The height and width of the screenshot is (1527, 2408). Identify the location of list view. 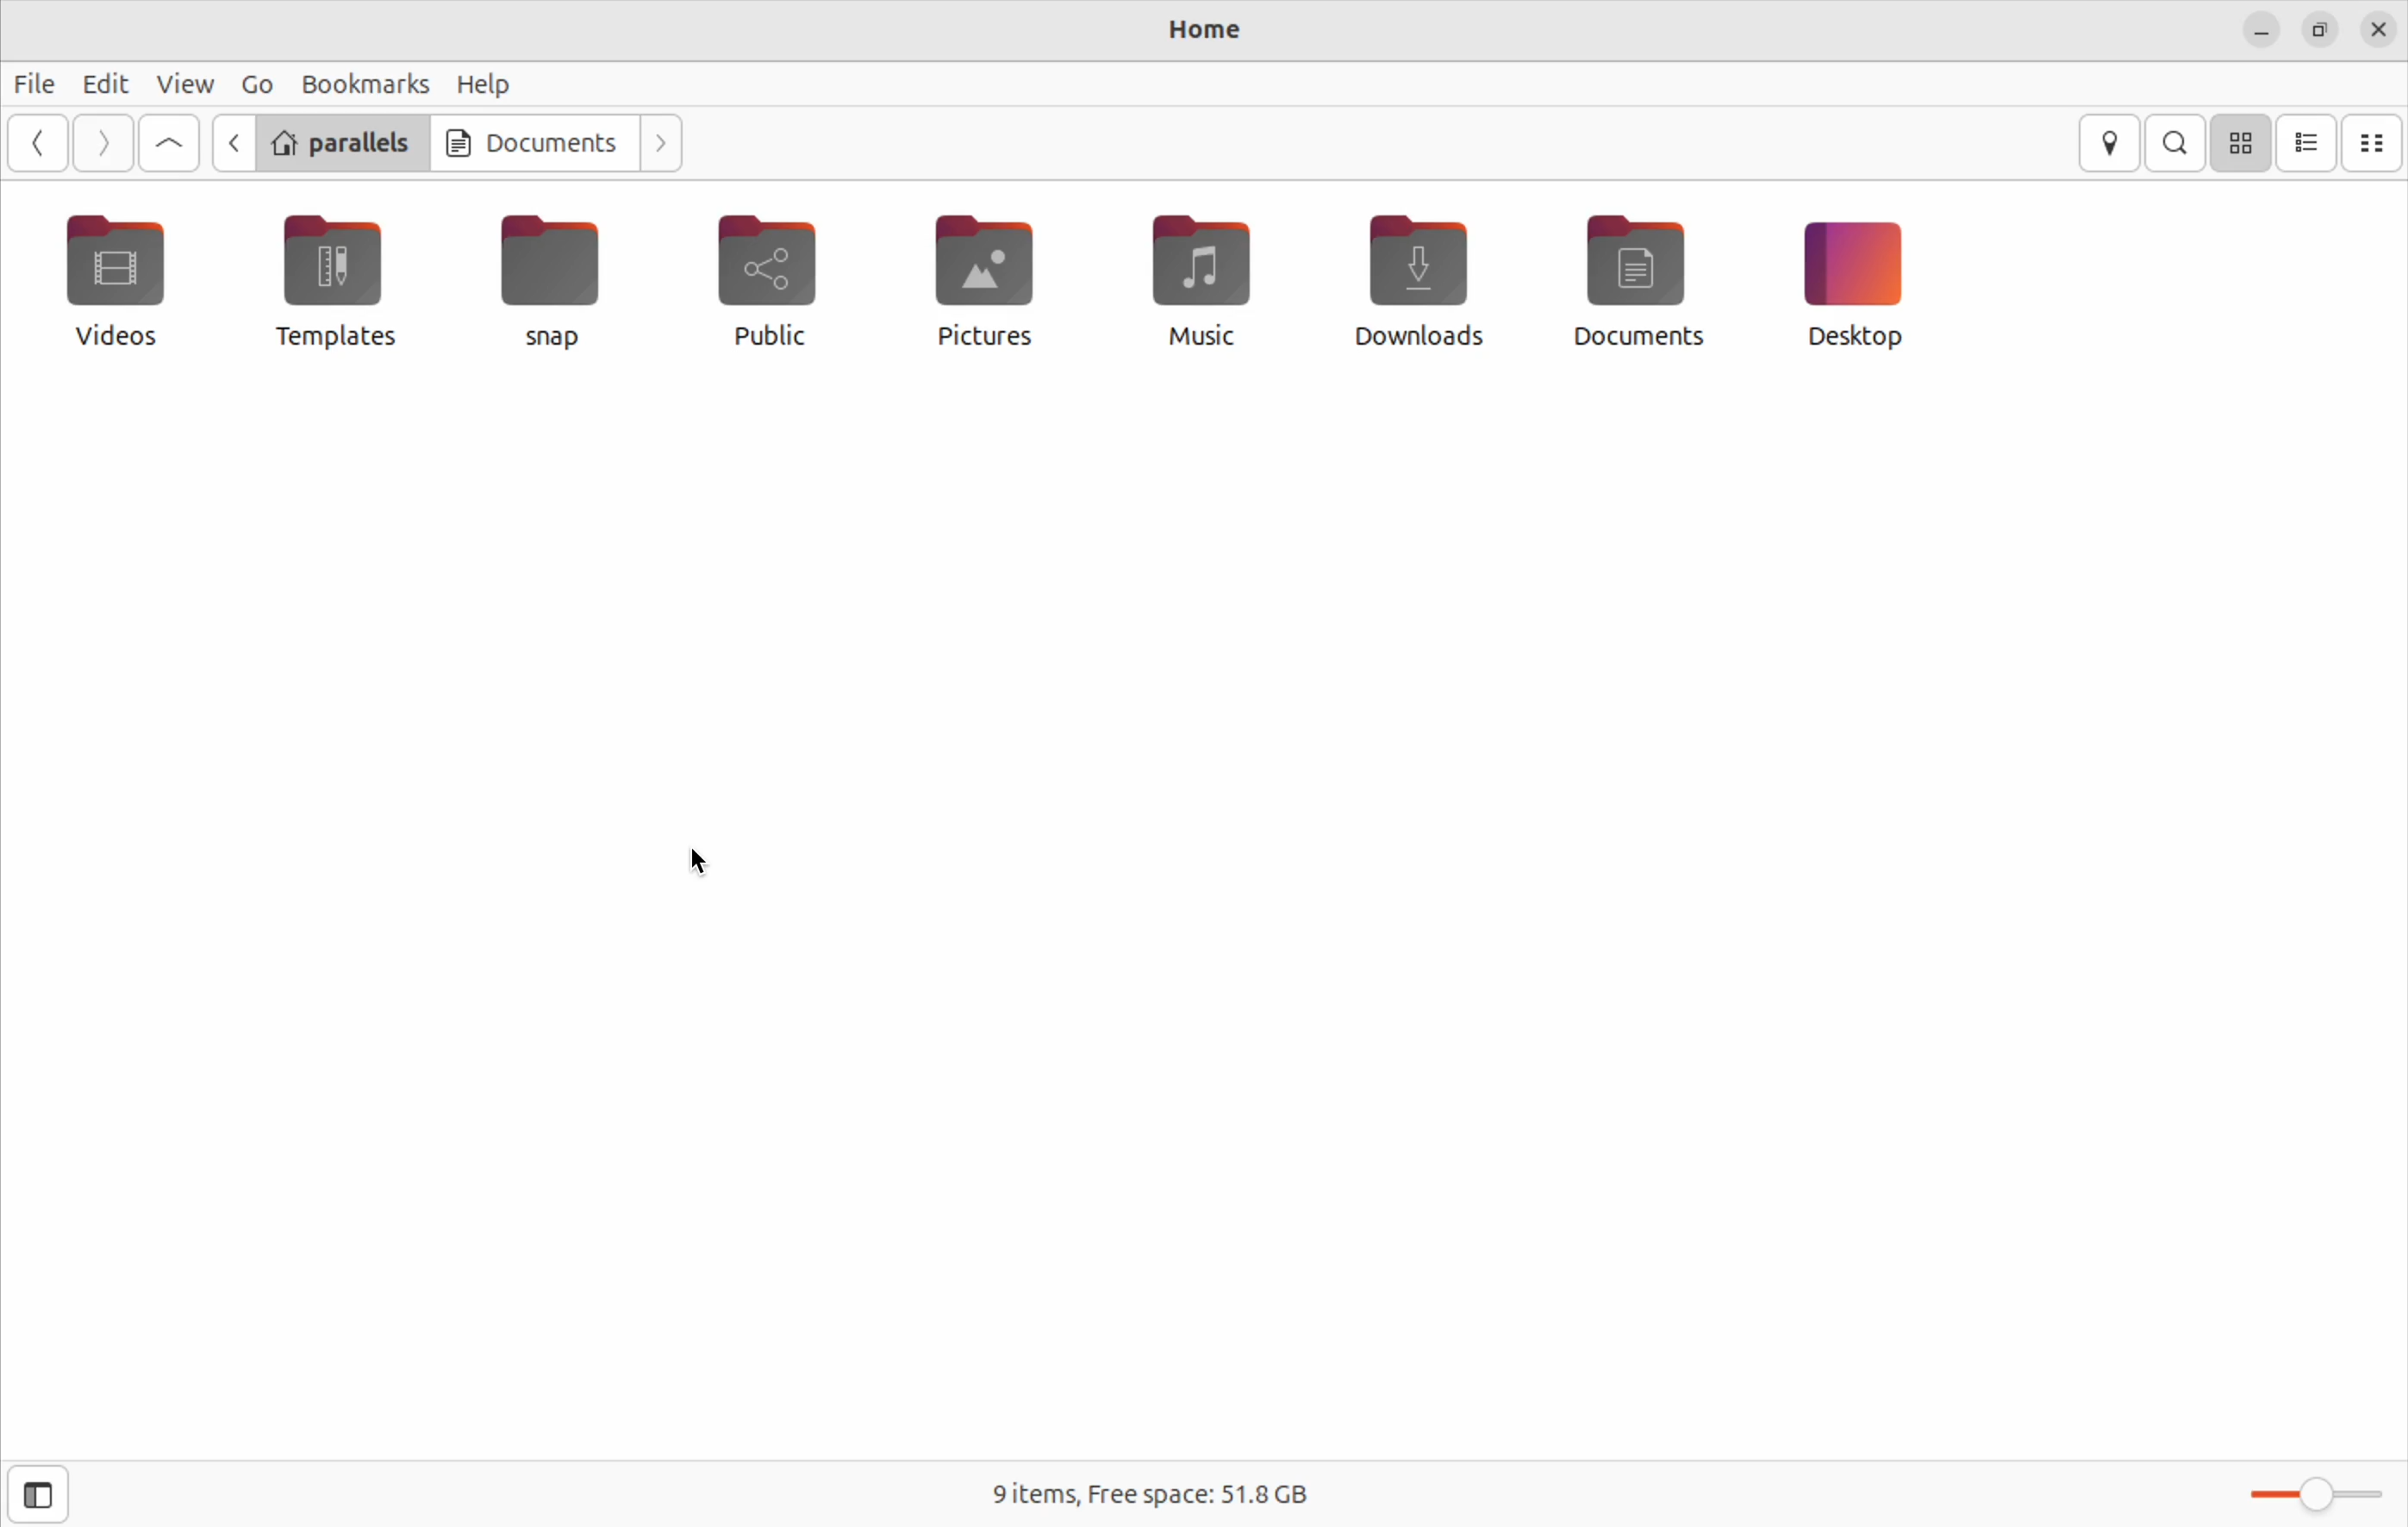
(2306, 144).